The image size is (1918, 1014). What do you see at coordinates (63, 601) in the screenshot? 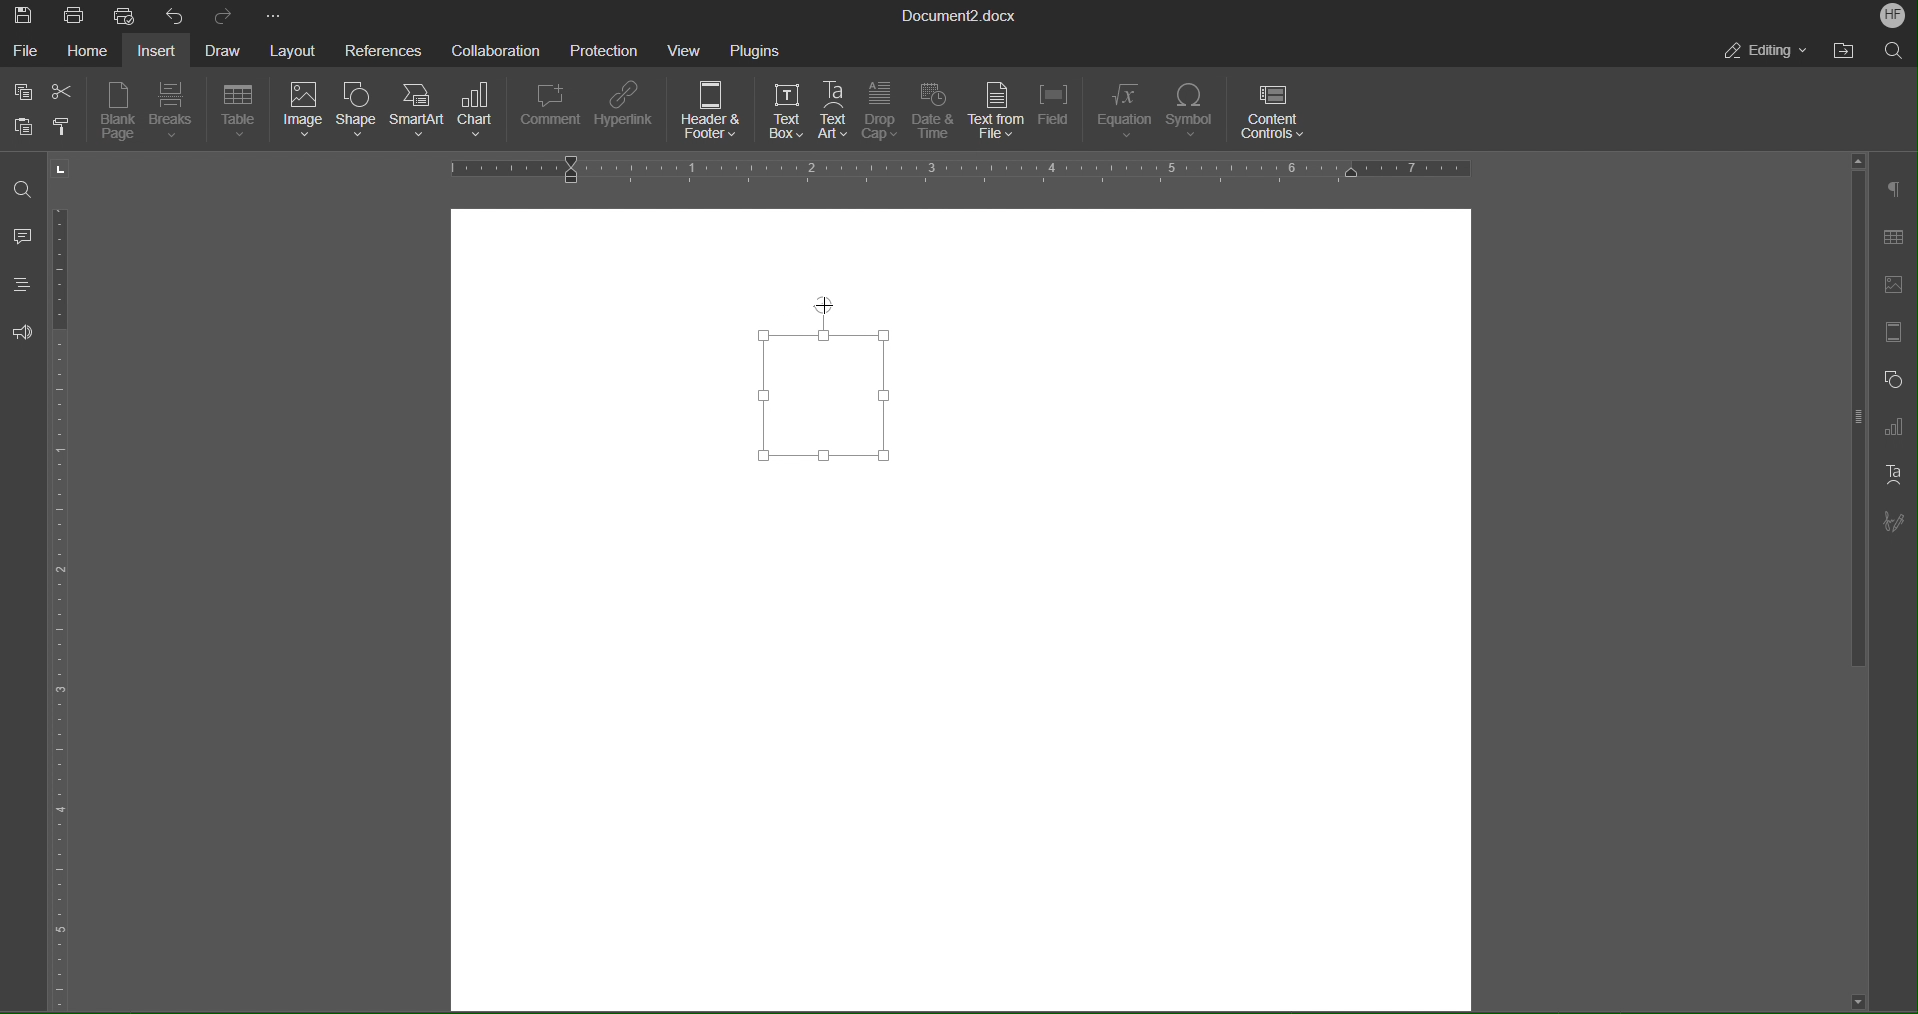
I see `Vertical Ruler` at bounding box center [63, 601].